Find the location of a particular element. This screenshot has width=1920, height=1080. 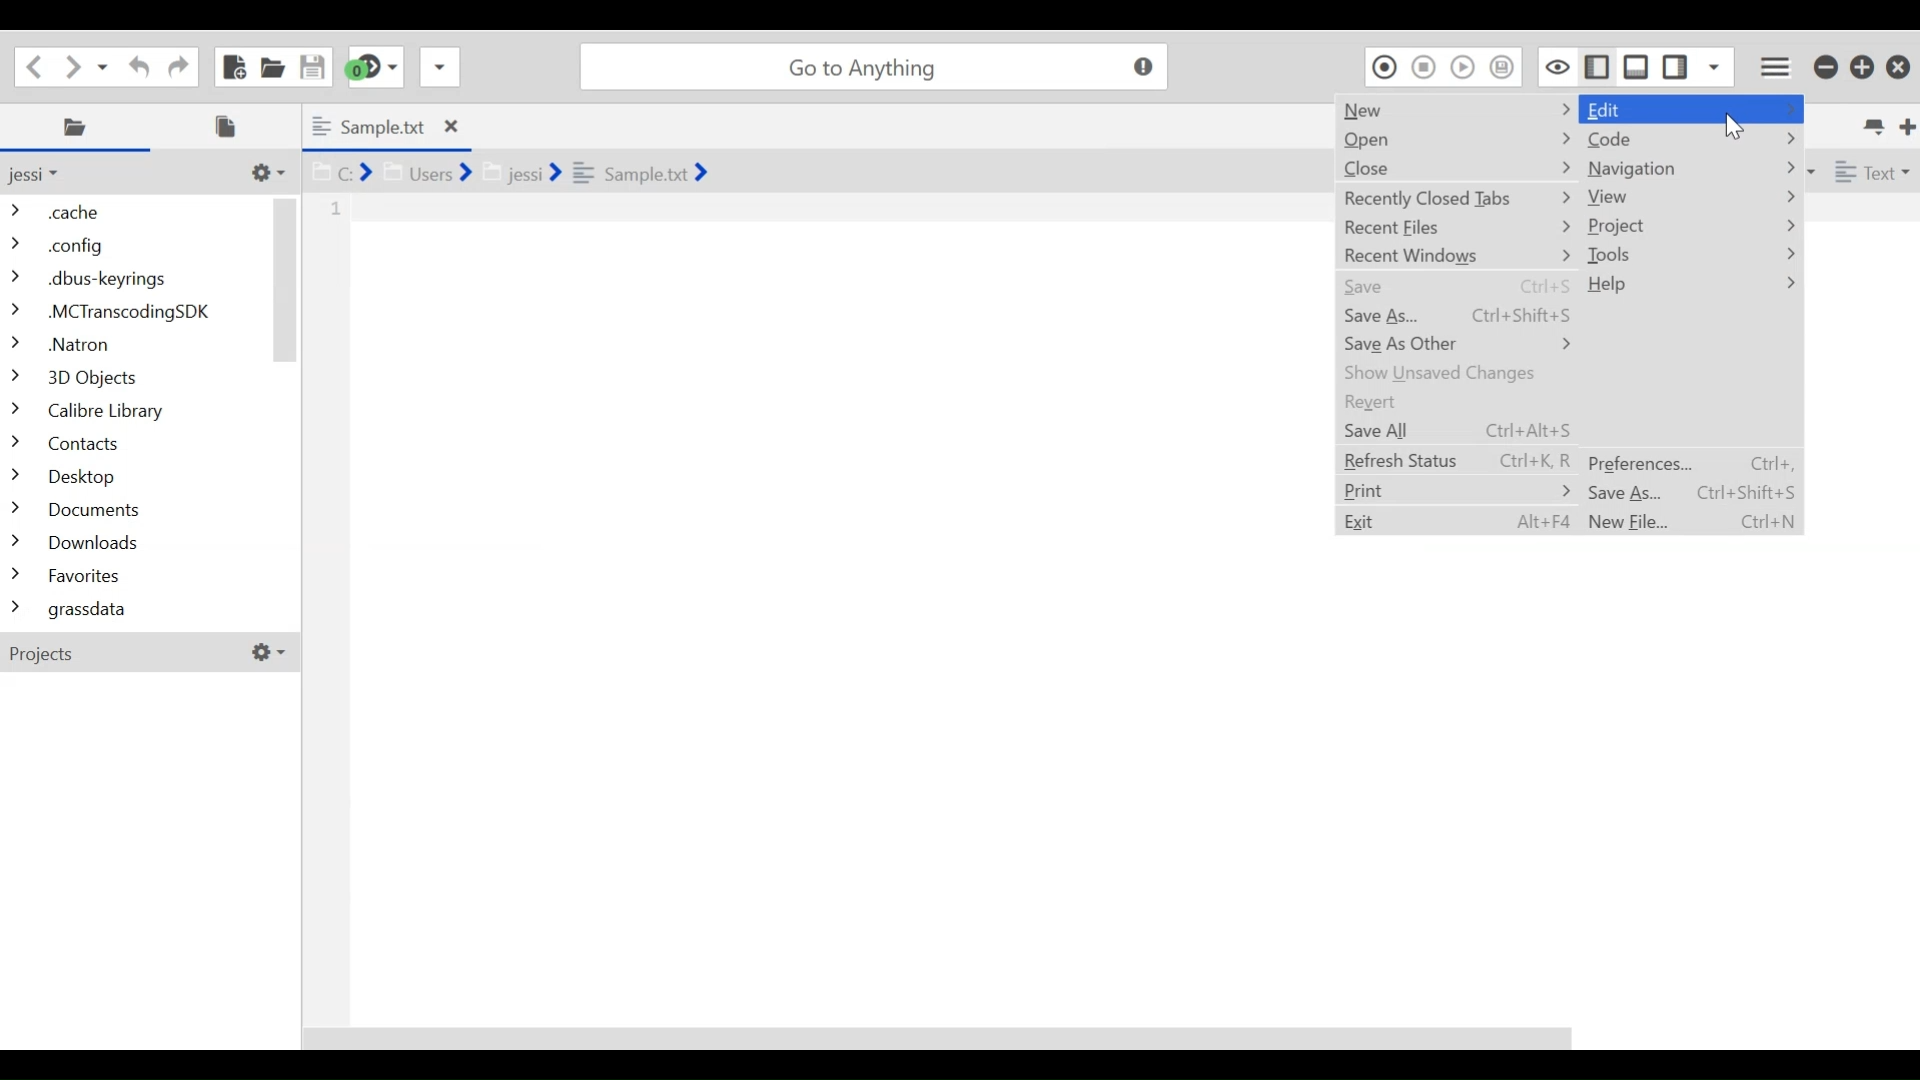

Close is located at coordinates (1455, 168).